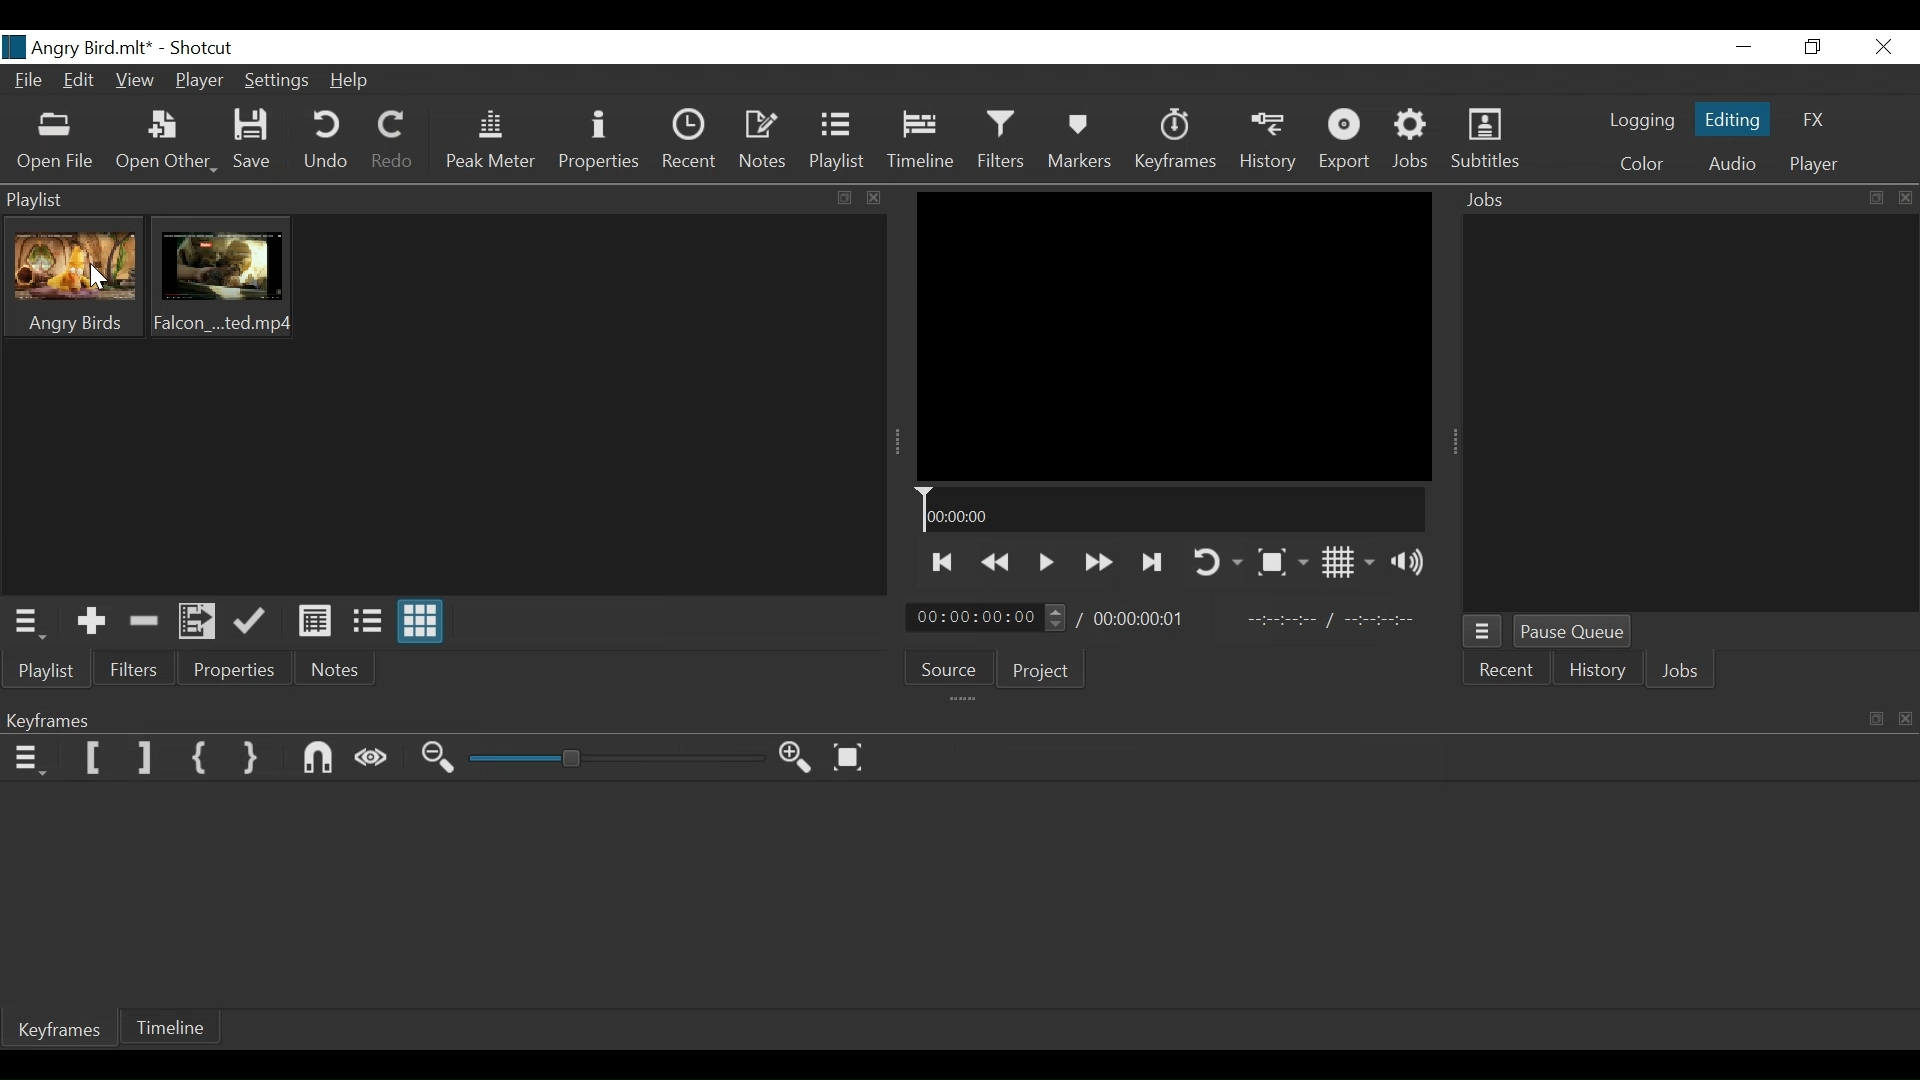  I want to click on Toggle zoom, so click(1285, 560).